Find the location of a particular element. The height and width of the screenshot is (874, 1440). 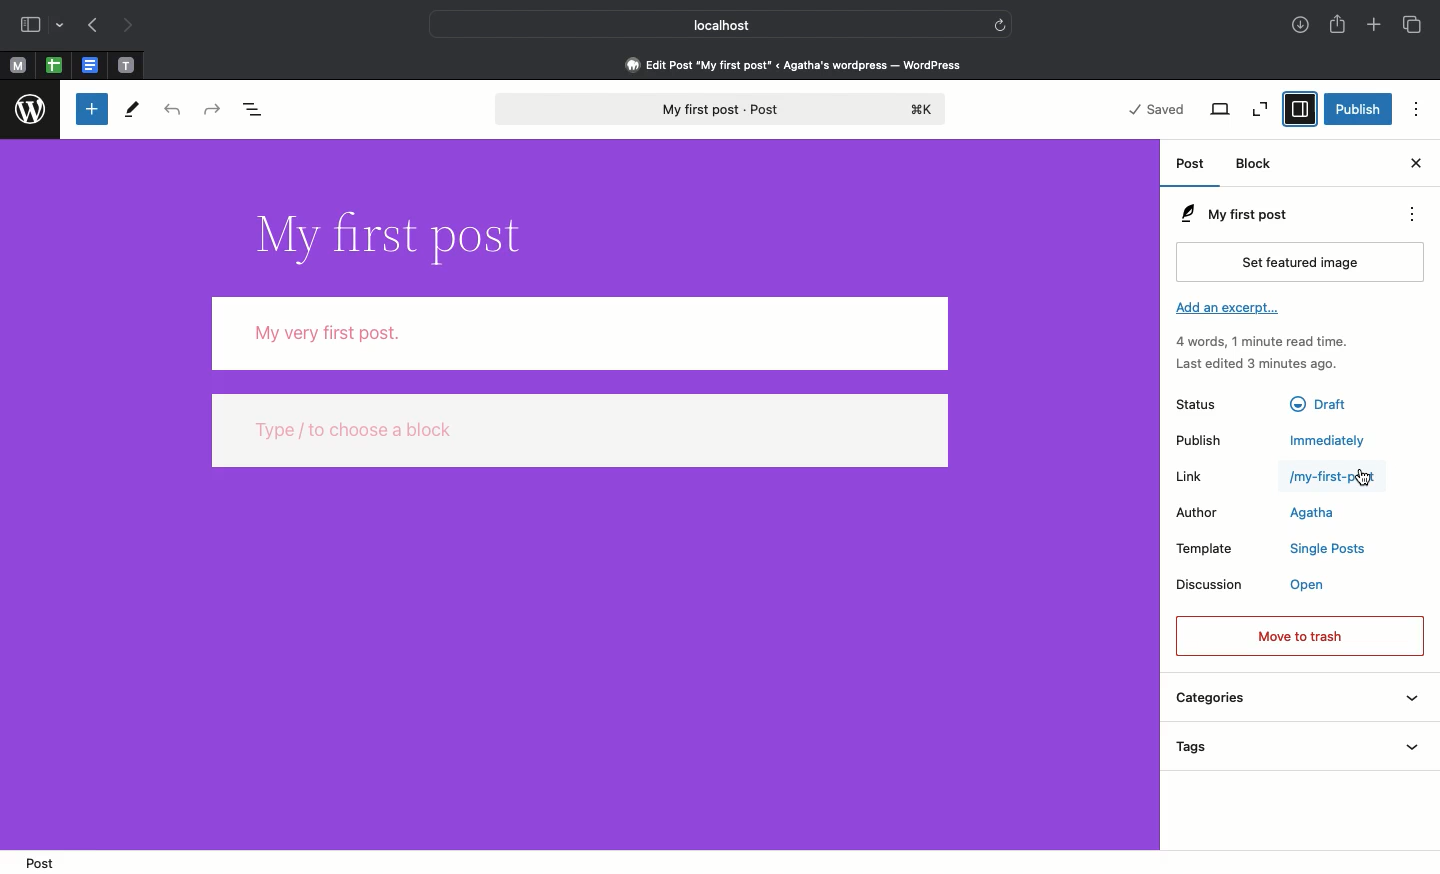

Move to trash is located at coordinates (1300, 637).